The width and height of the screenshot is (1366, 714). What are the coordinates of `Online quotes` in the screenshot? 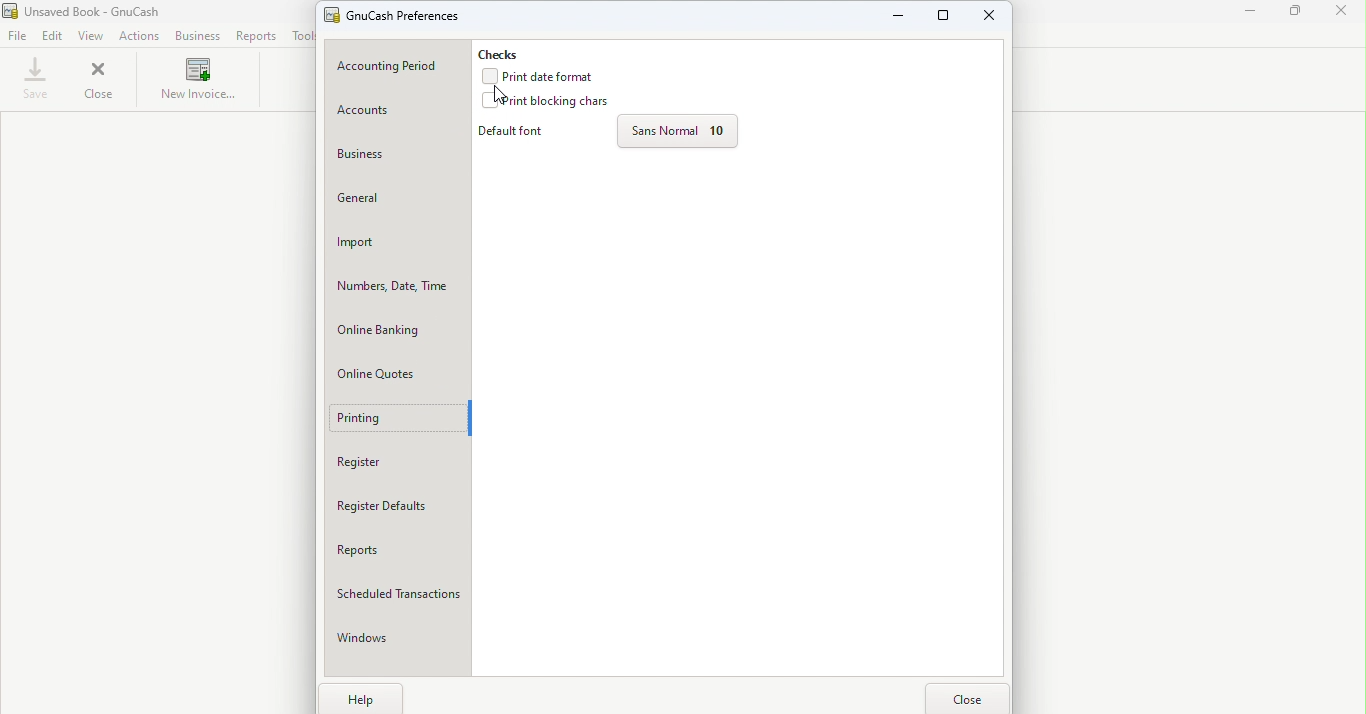 It's located at (400, 375).